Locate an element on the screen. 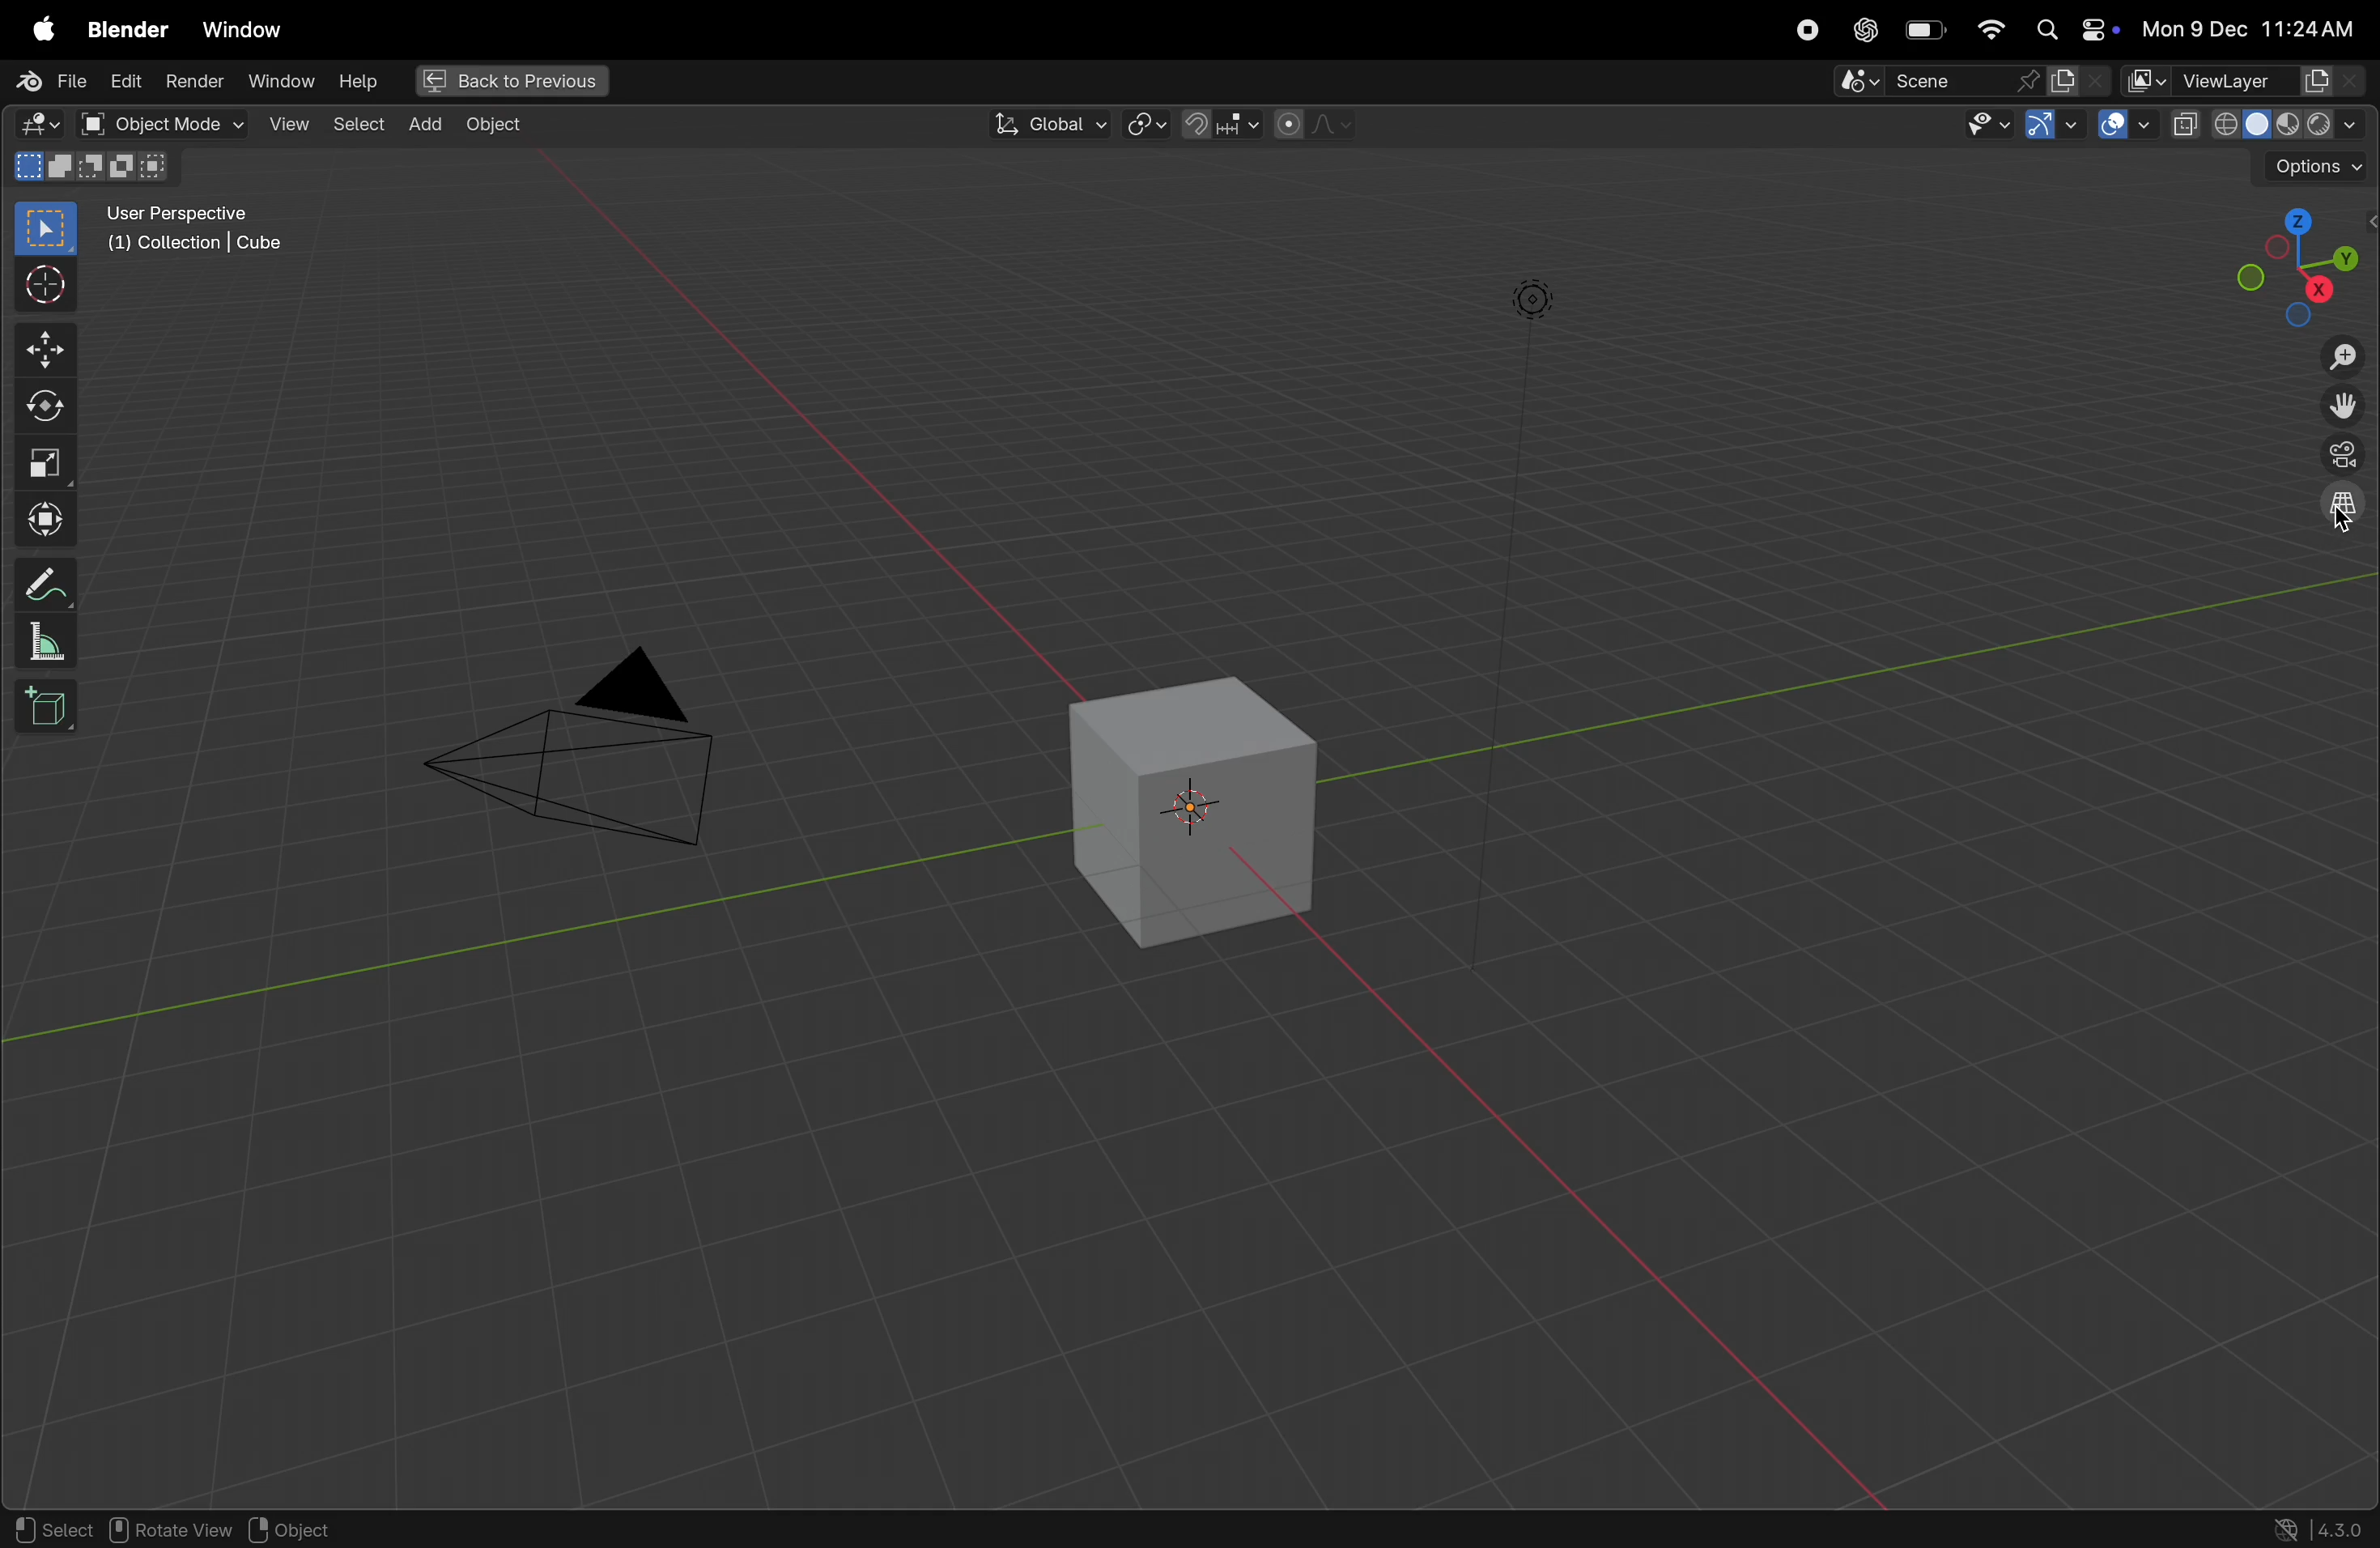 The width and height of the screenshot is (2380, 1548). rotate is located at coordinates (38, 407).